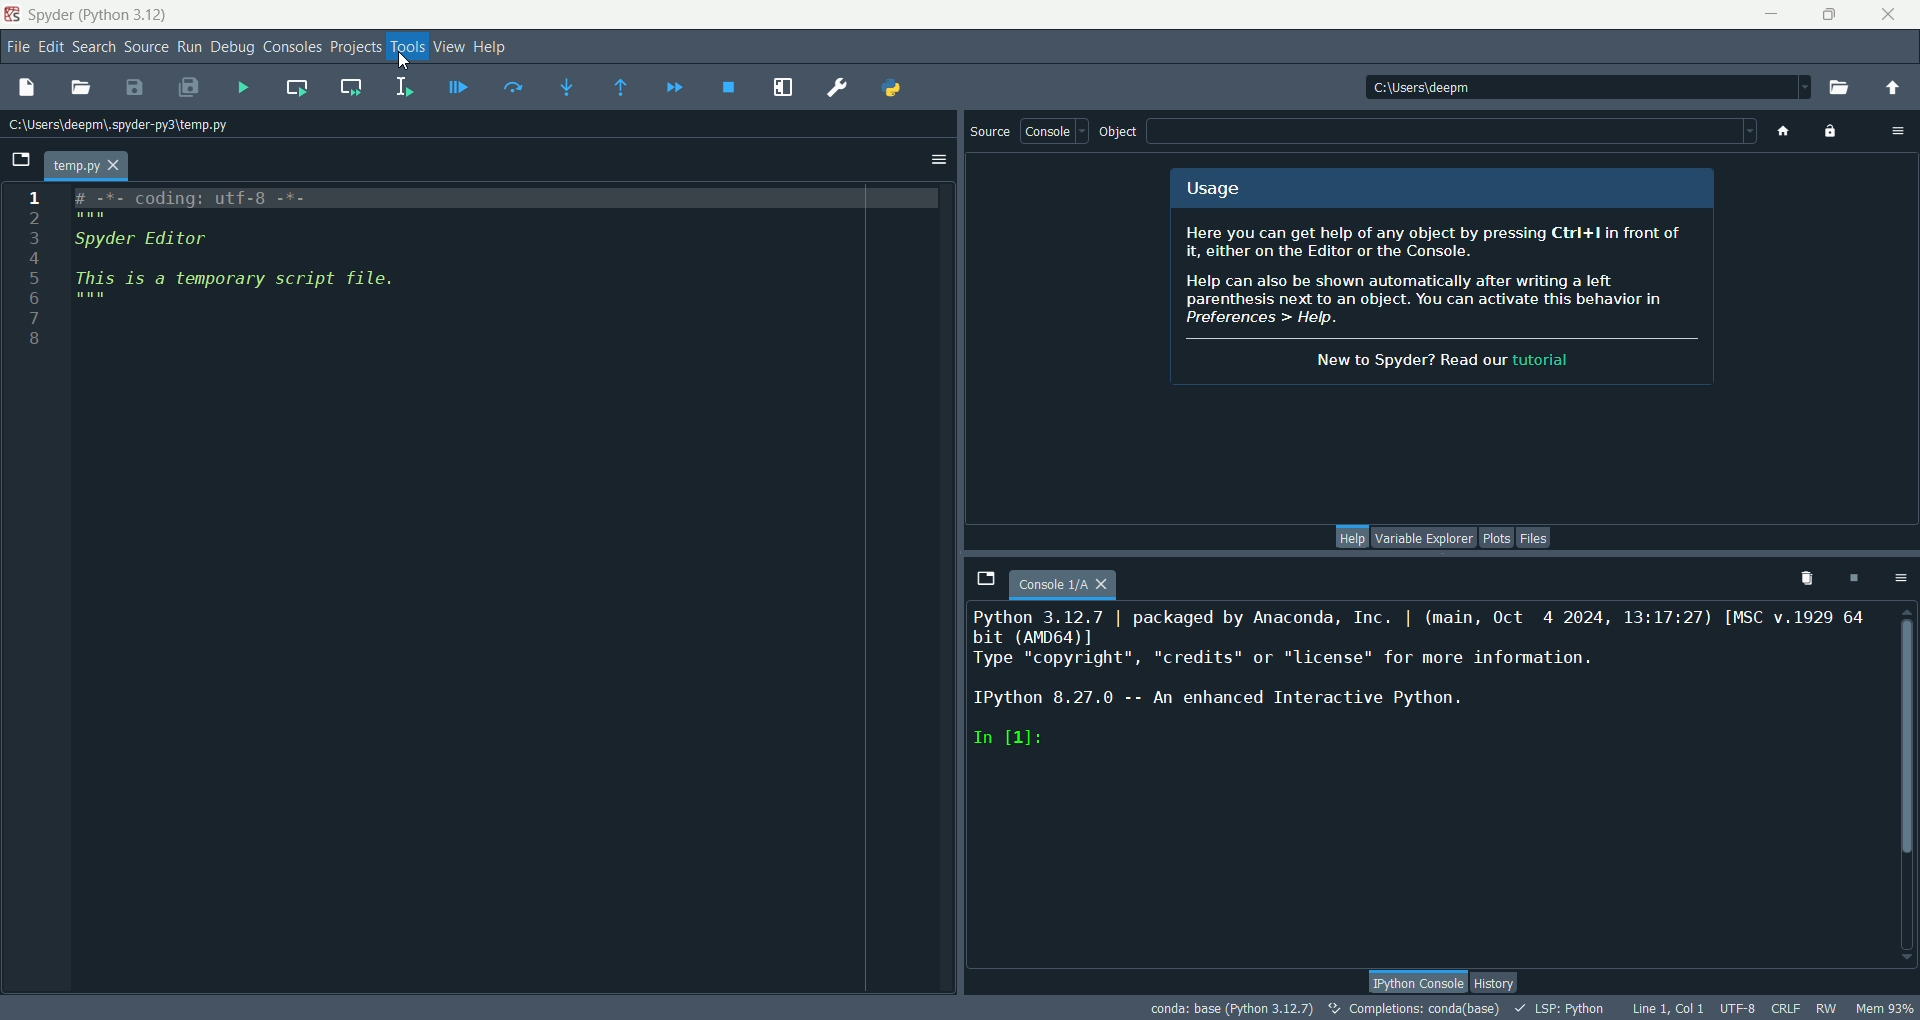 The image size is (1920, 1020). Describe the element at coordinates (983, 576) in the screenshot. I see `browse tabs` at that location.